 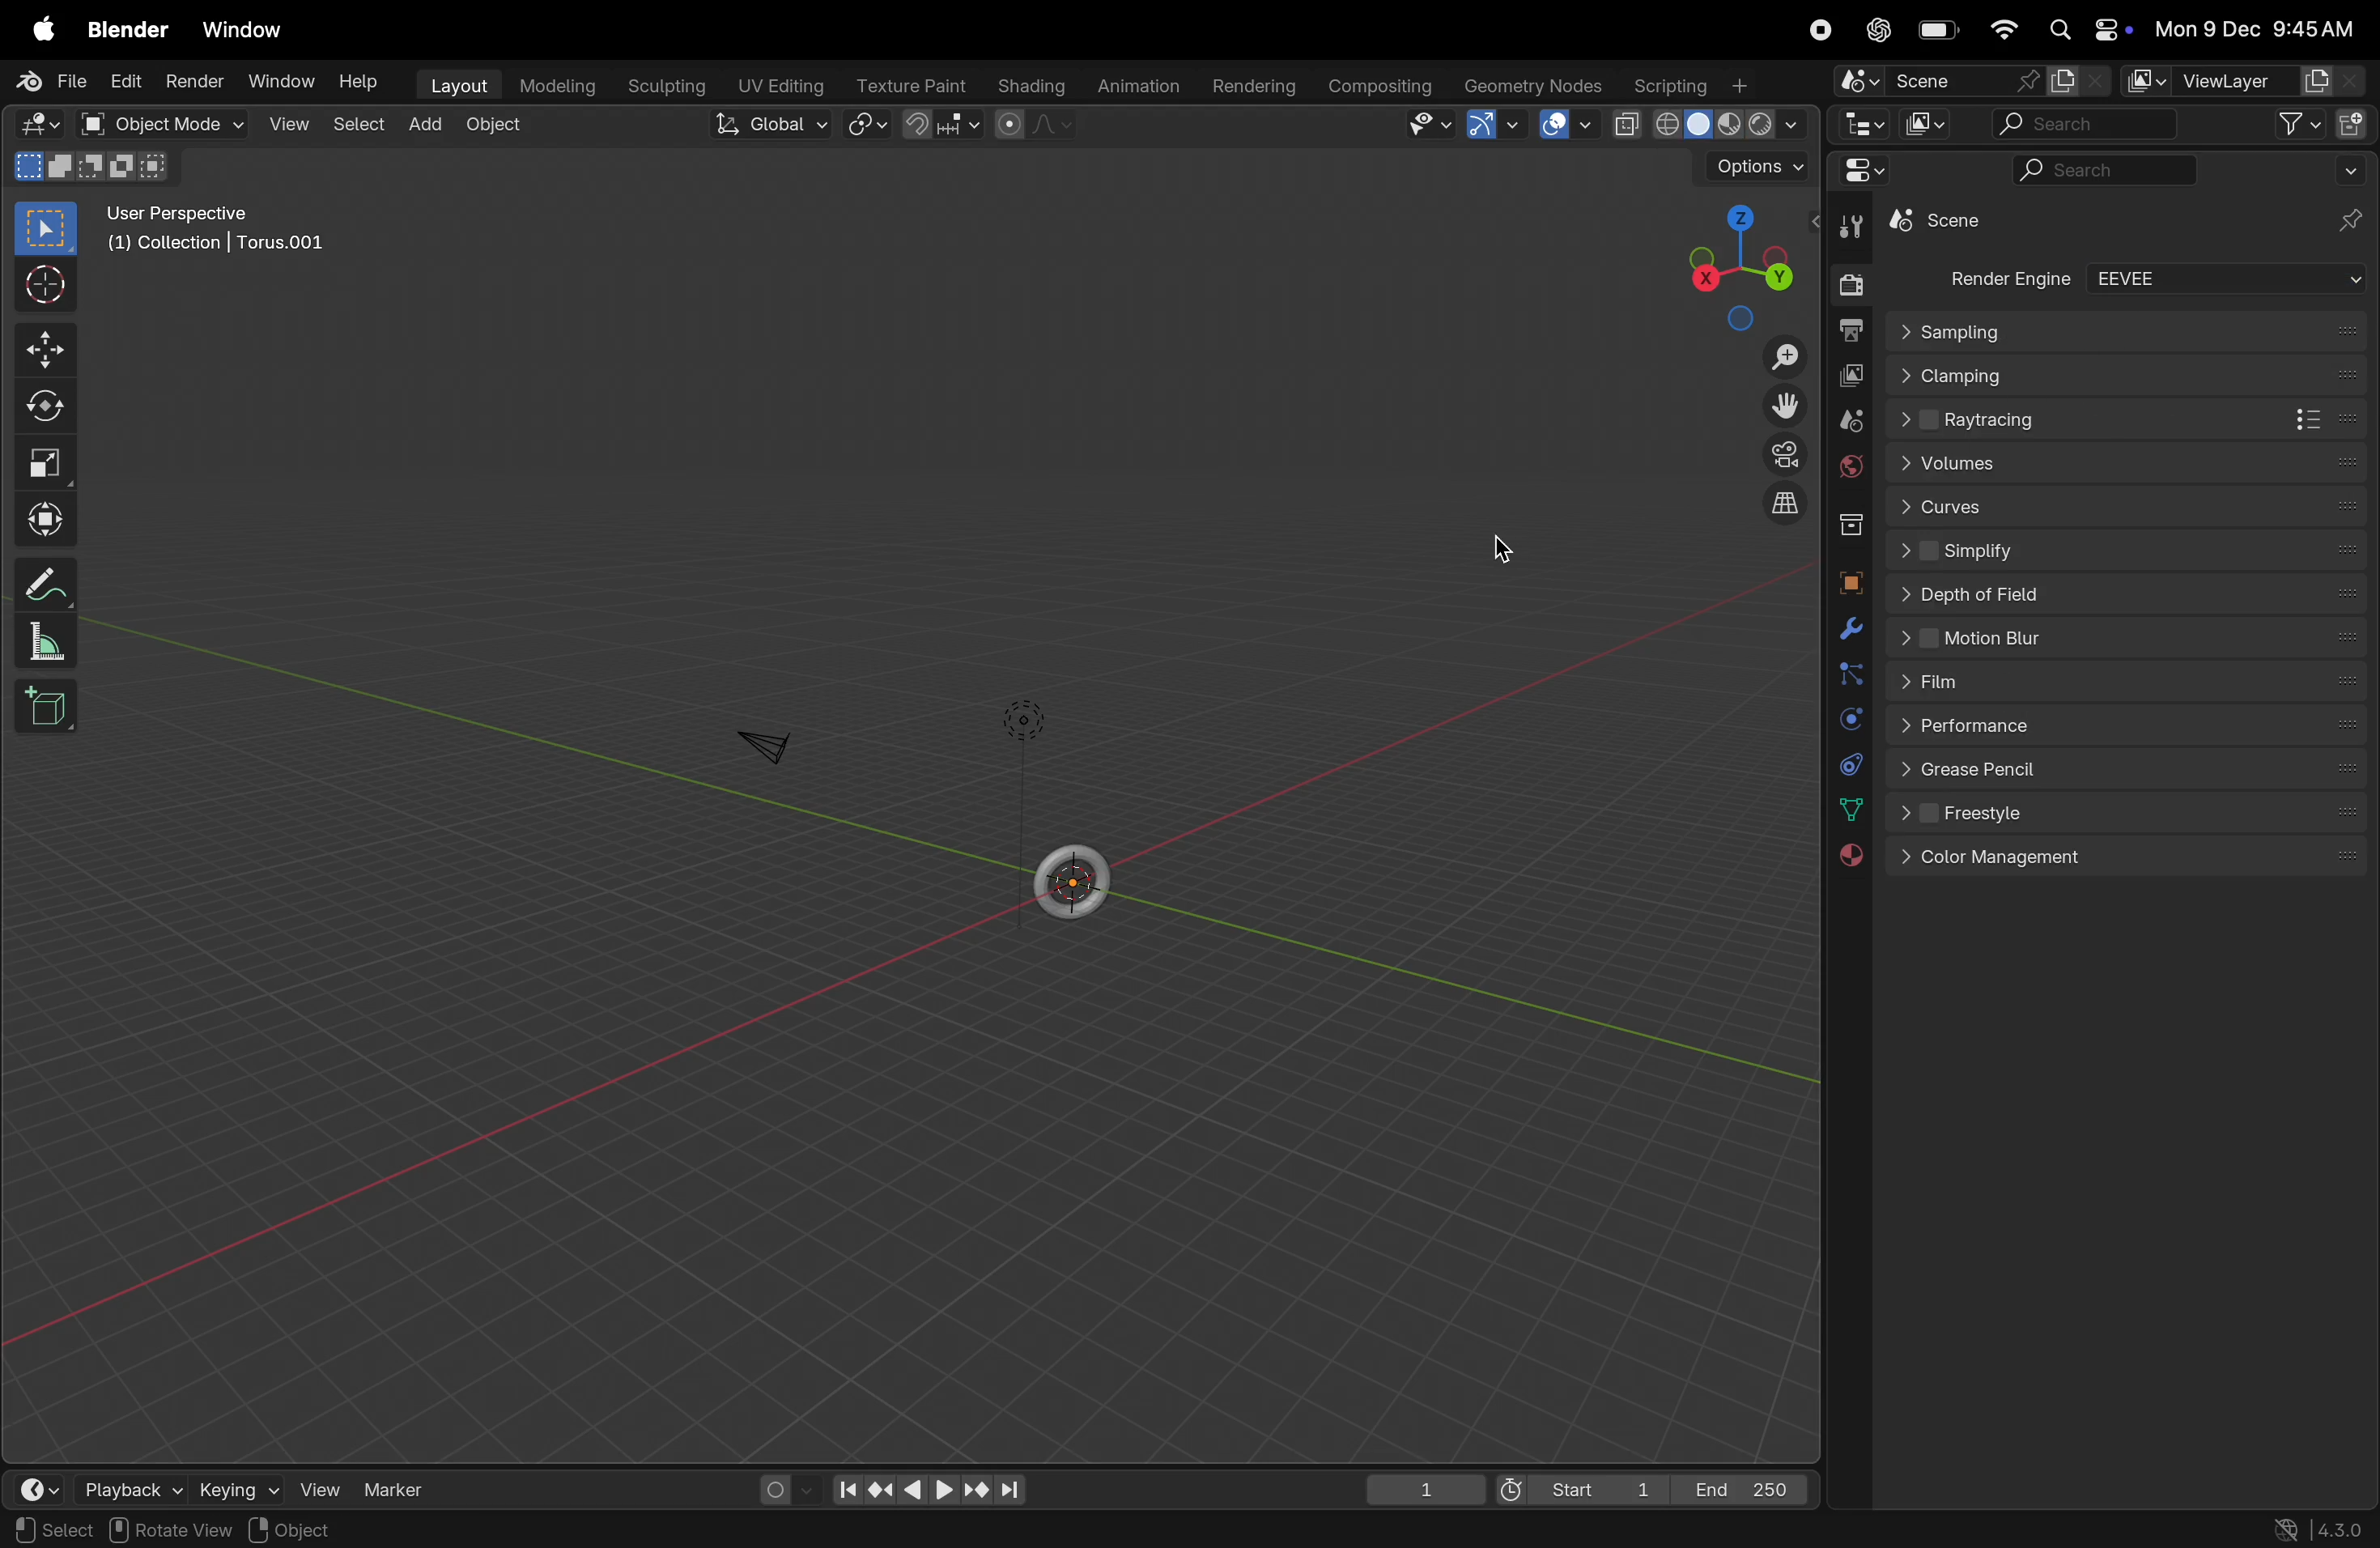 What do you see at coordinates (1860, 127) in the screenshot?
I see `Editor type` at bounding box center [1860, 127].